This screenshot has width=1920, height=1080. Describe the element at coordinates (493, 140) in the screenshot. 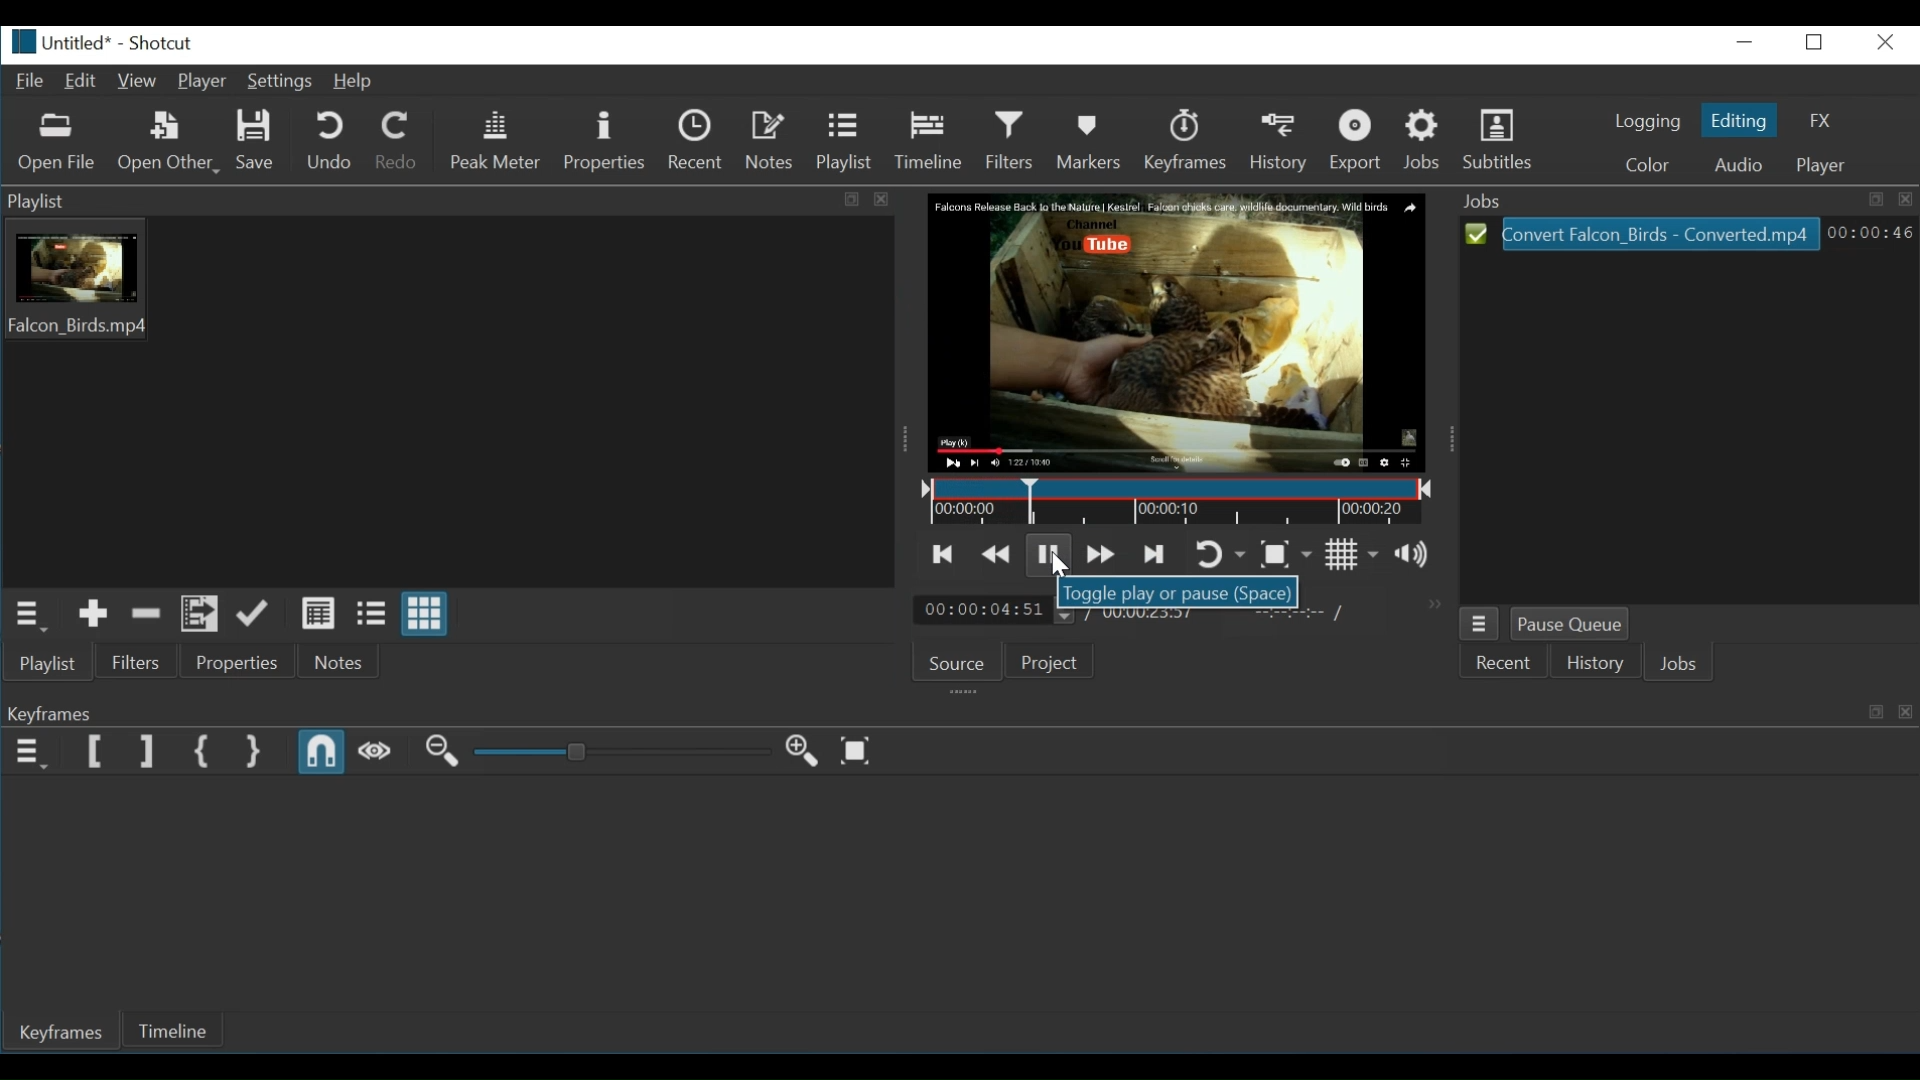

I see `Peak meter` at that location.